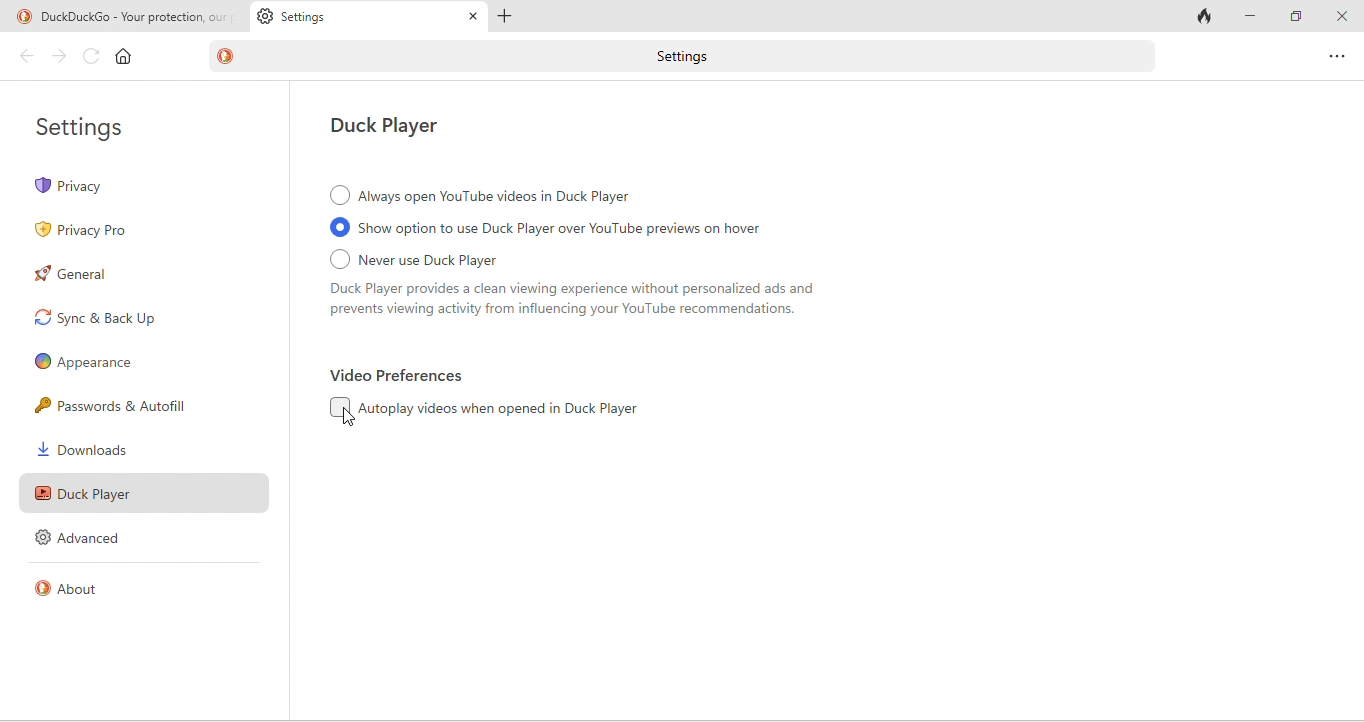  I want to click on show option to use duck player, so click(579, 229).